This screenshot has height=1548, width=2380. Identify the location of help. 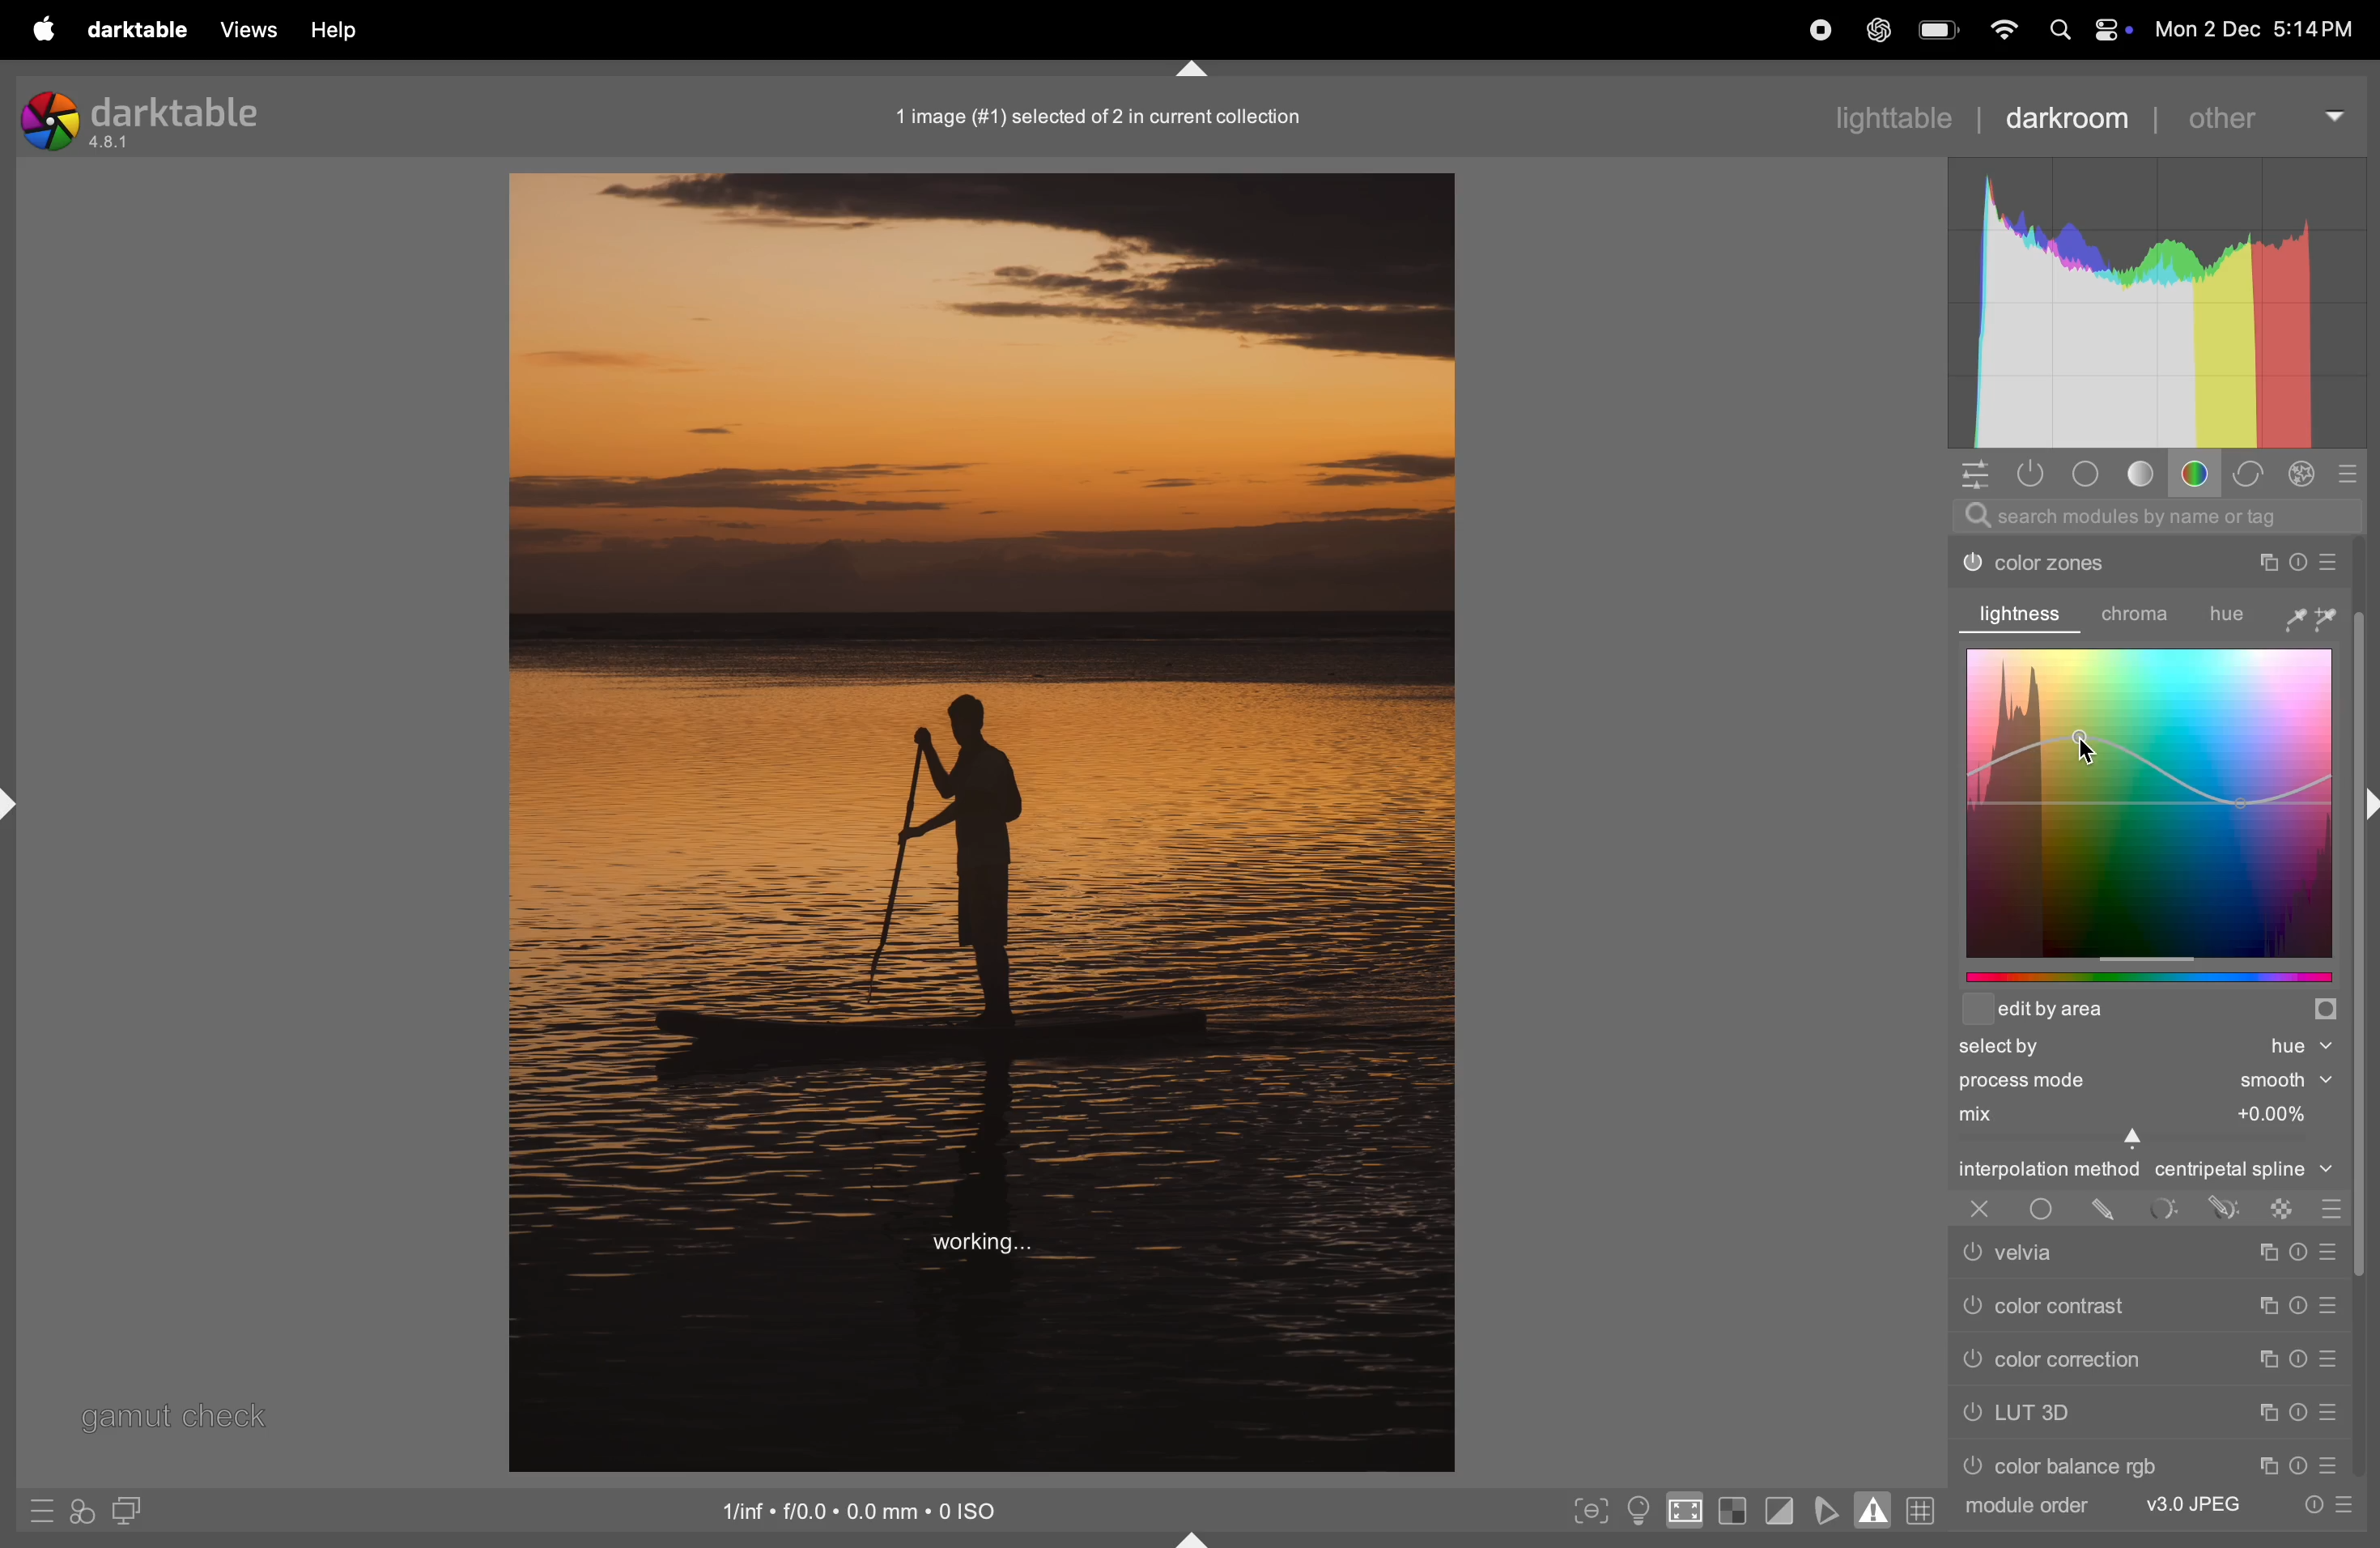
(341, 33).